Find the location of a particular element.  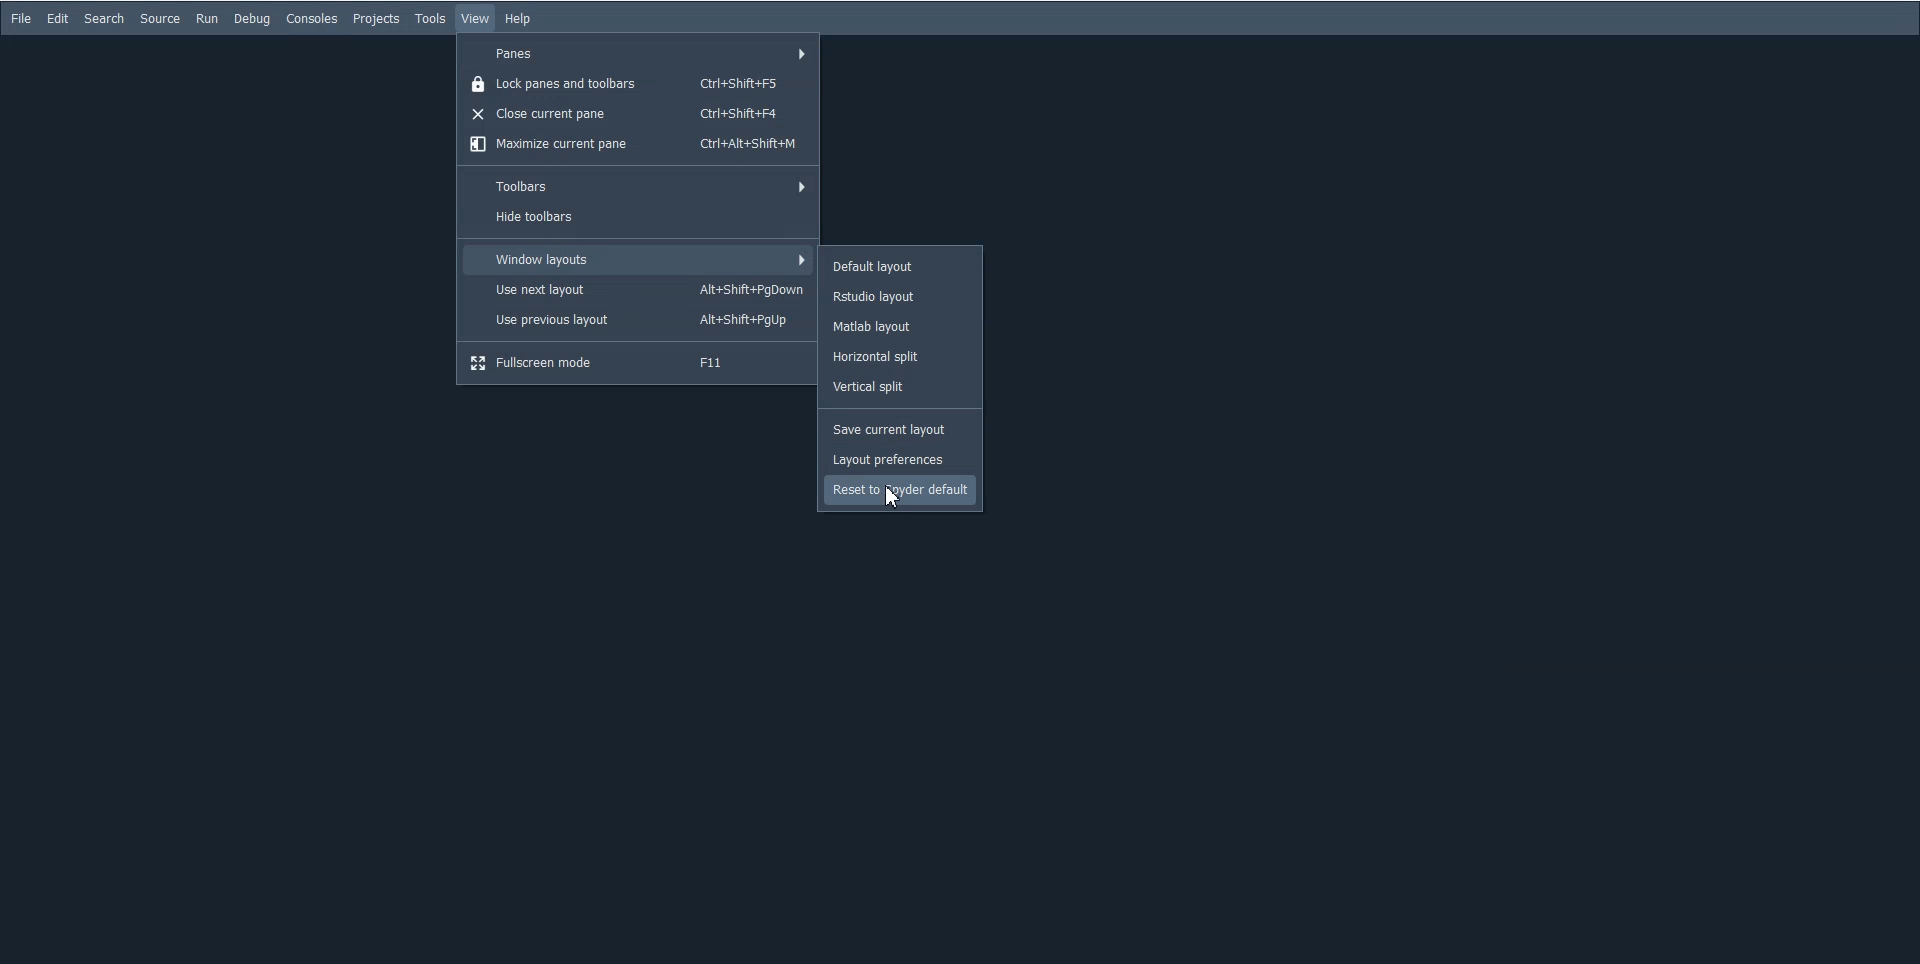

Tools is located at coordinates (431, 19).